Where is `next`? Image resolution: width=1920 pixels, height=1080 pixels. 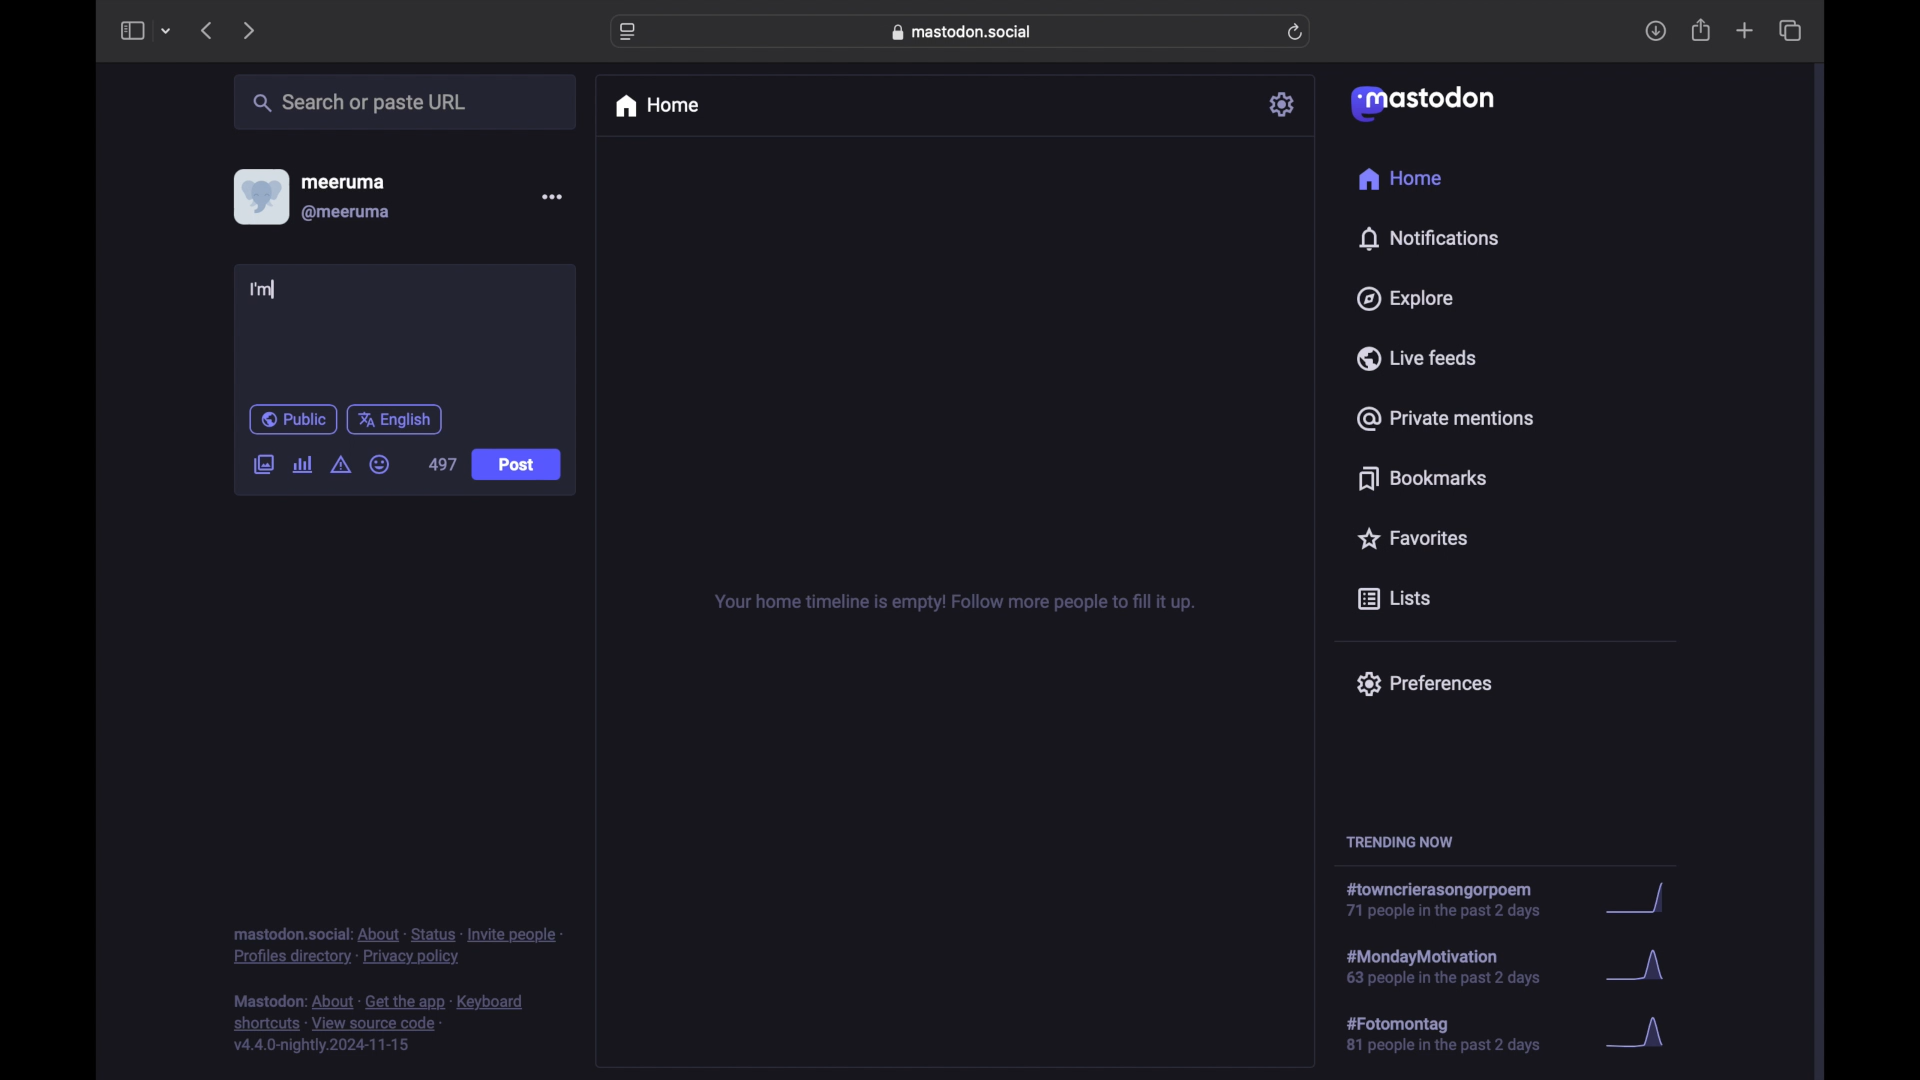 next is located at coordinates (248, 32).